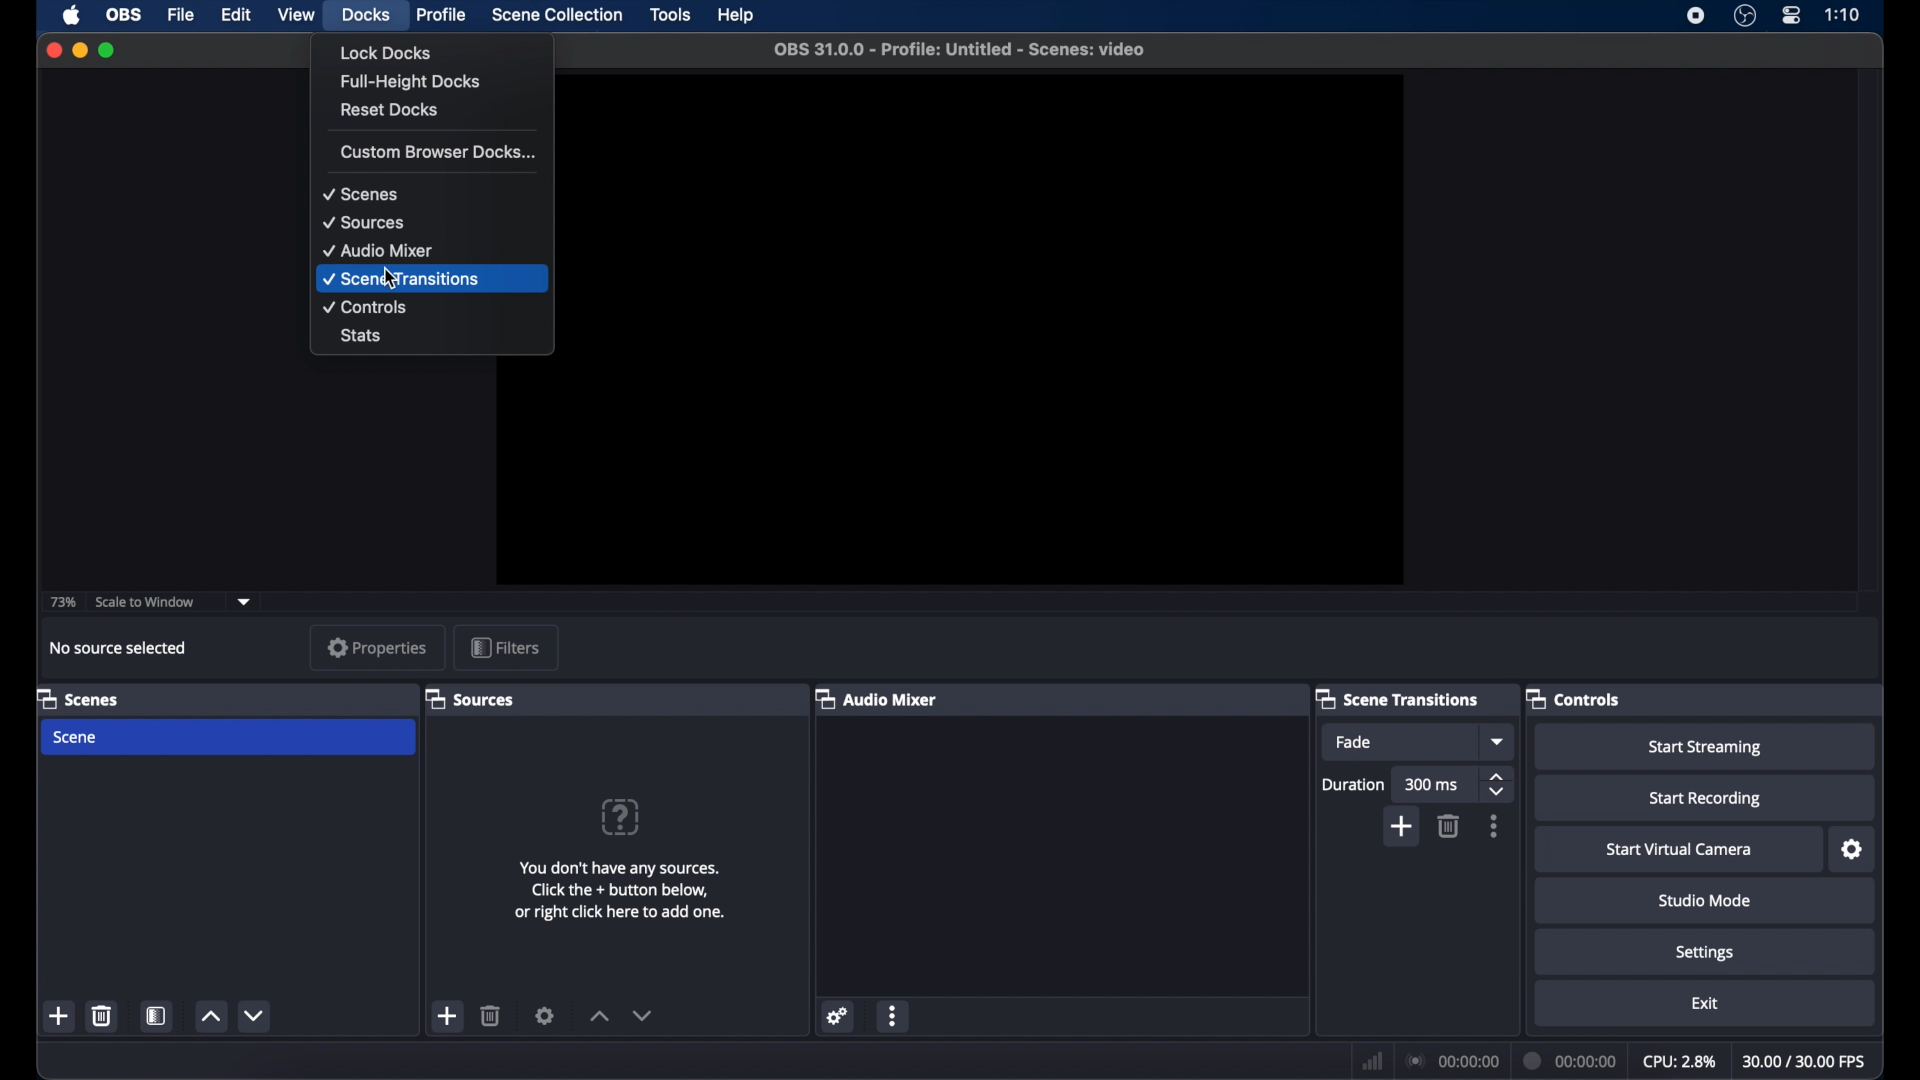 This screenshot has width=1920, height=1080. Describe the element at coordinates (365, 307) in the screenshot. I see `controls` at that location.